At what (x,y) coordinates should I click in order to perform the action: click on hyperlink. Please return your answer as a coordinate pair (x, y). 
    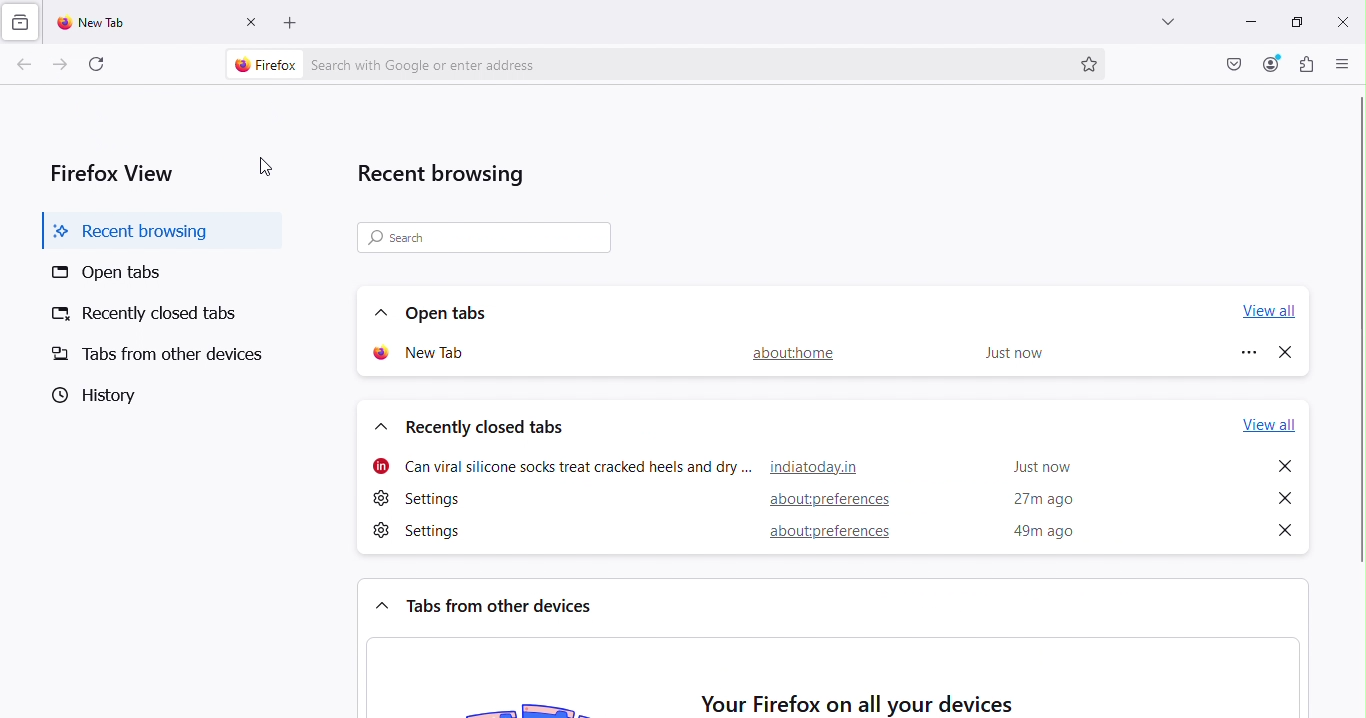
    Looking at the image, I should click on (815, 465).